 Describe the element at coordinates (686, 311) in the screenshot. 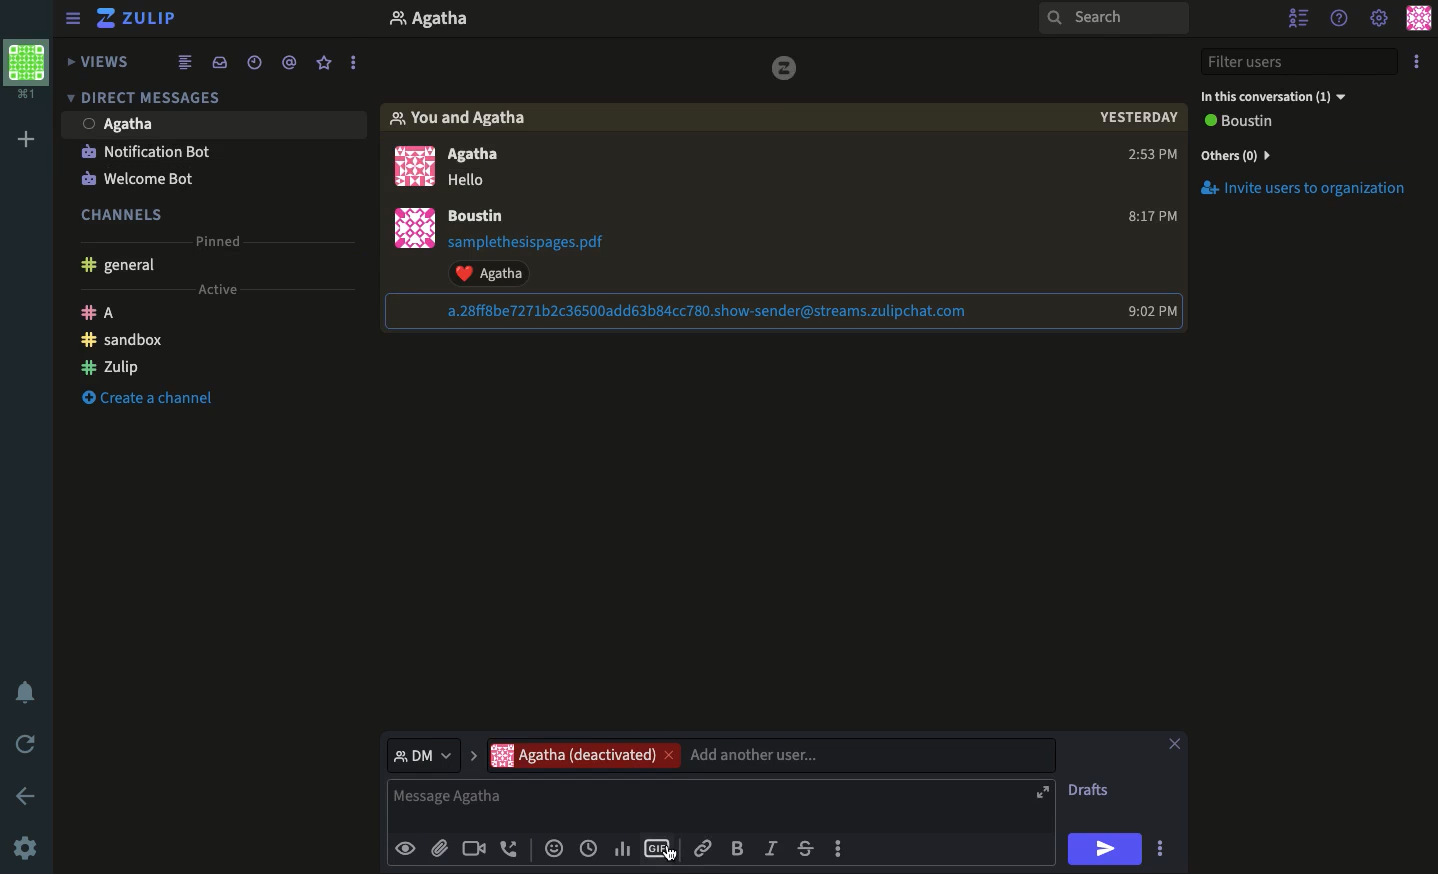

I see `Attachment` at that location.